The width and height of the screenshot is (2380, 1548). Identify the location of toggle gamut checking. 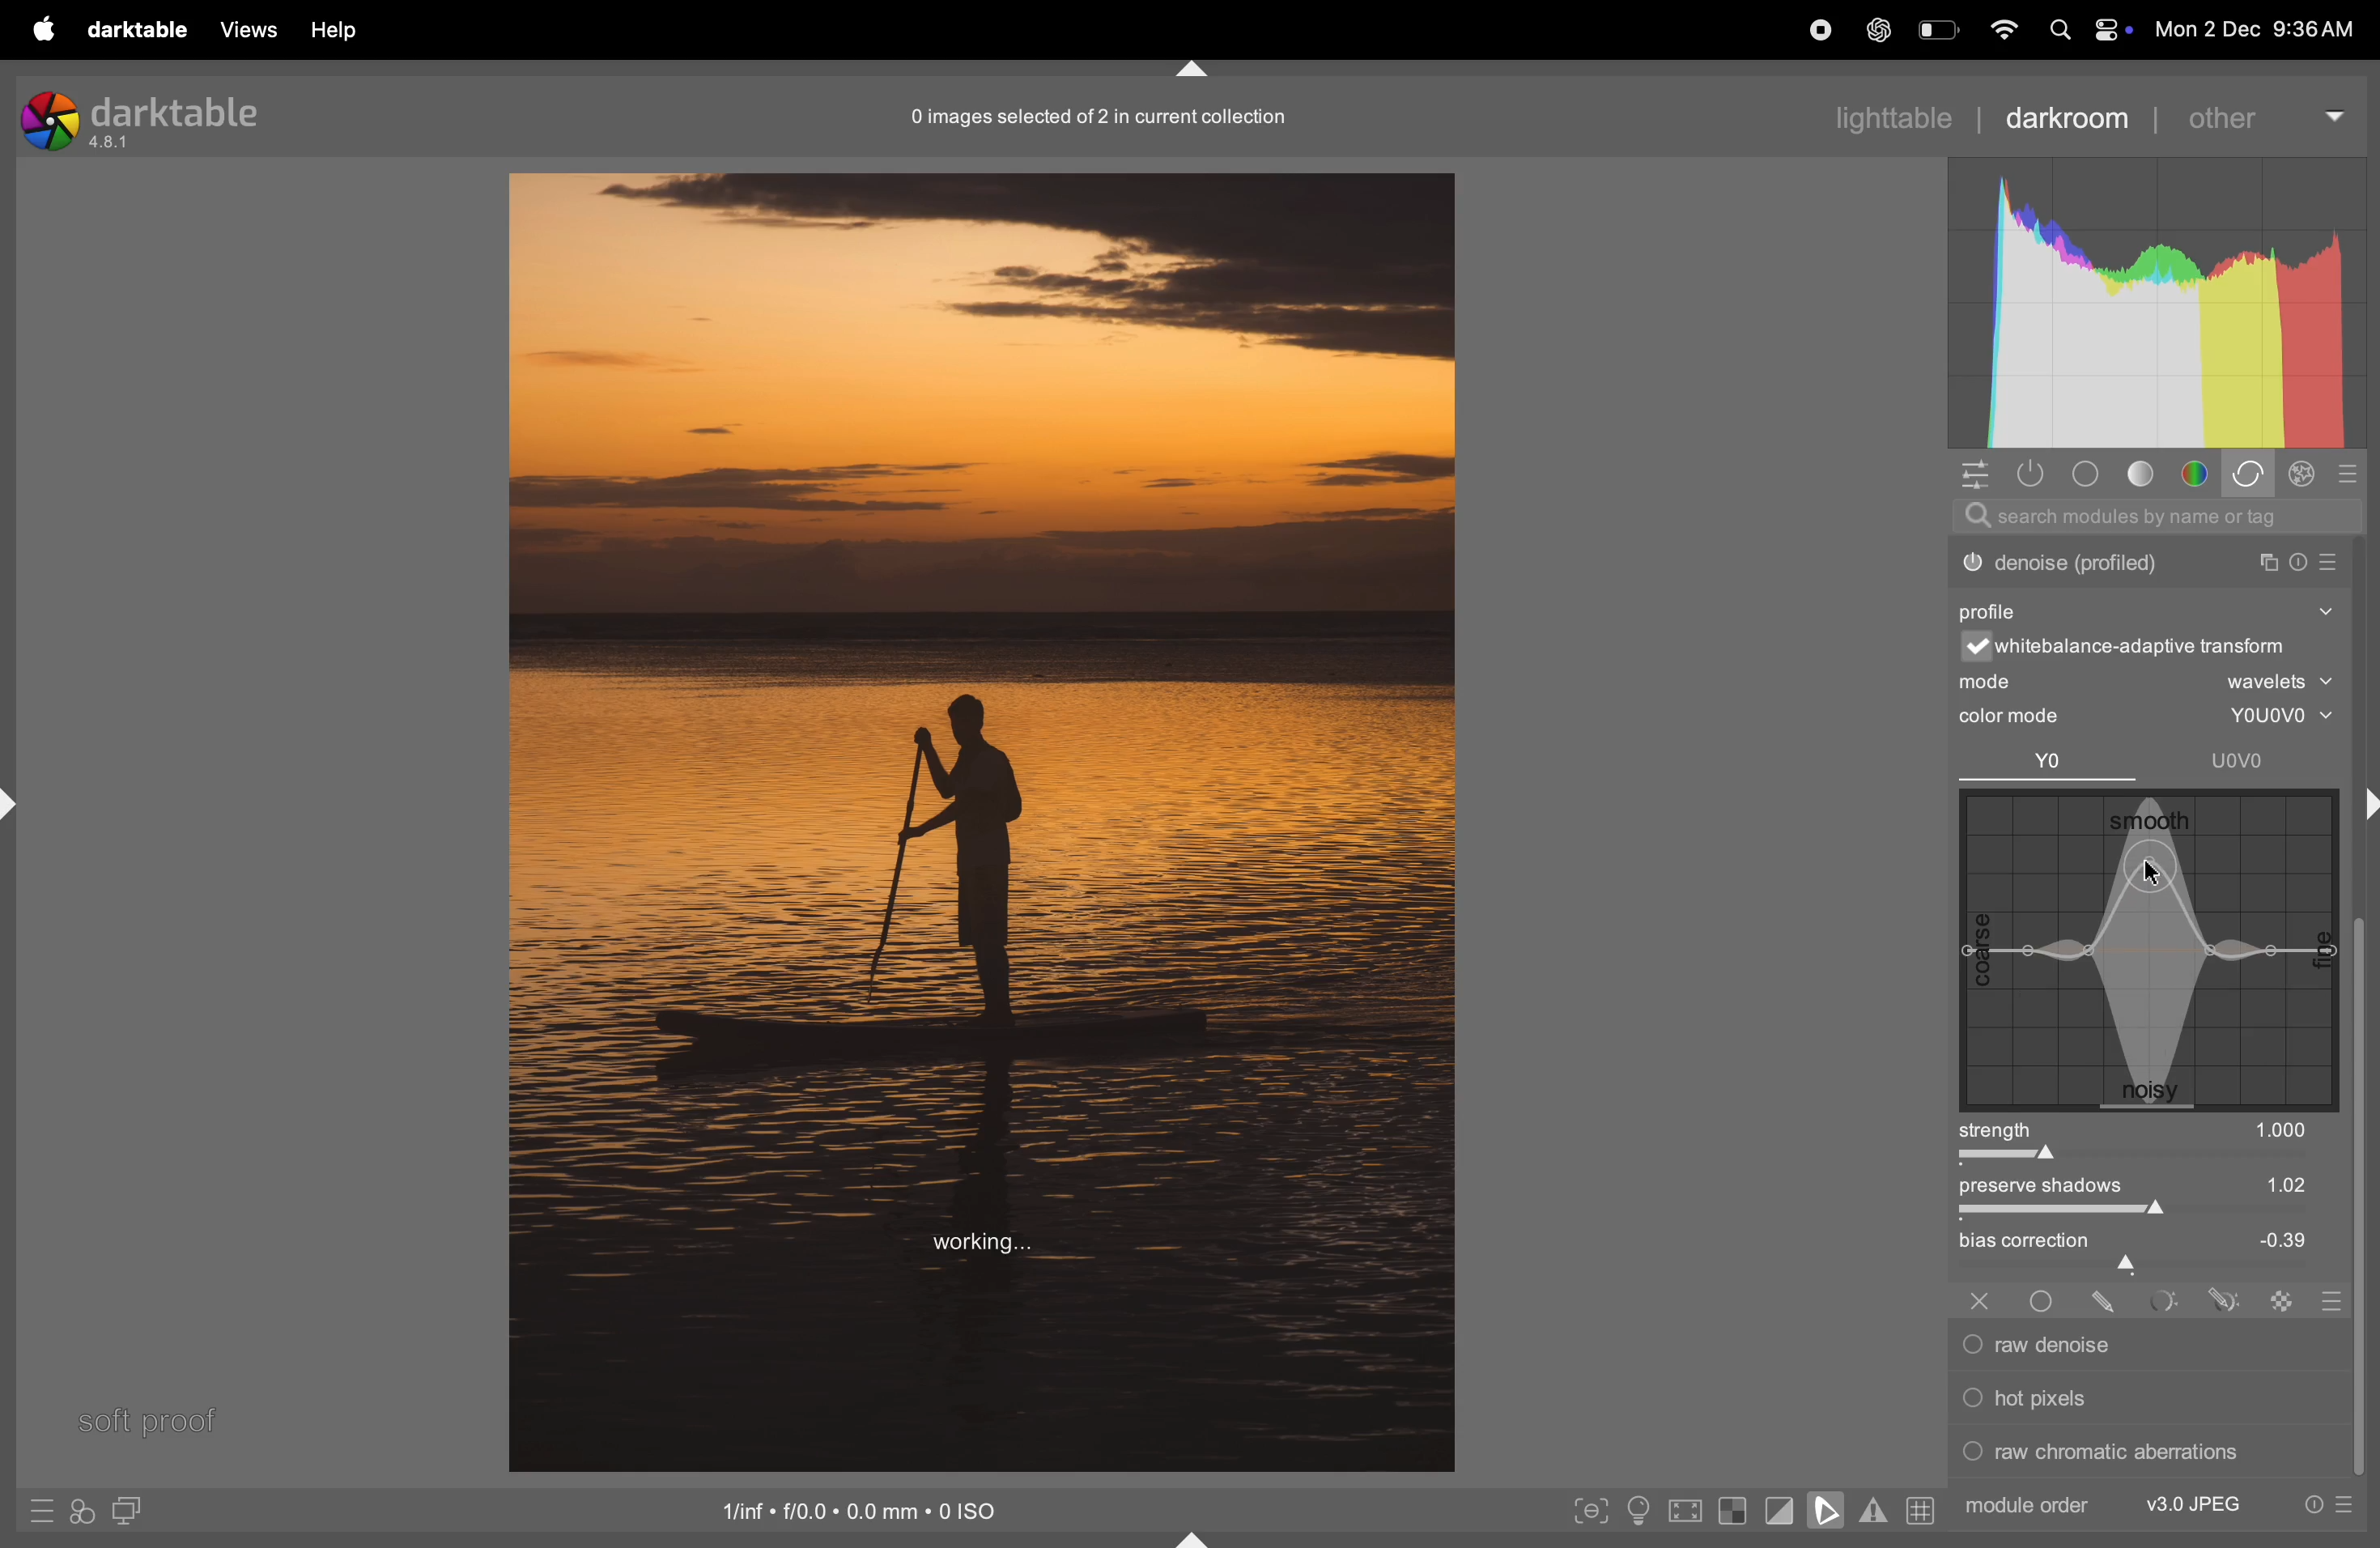
(1872, 1514).